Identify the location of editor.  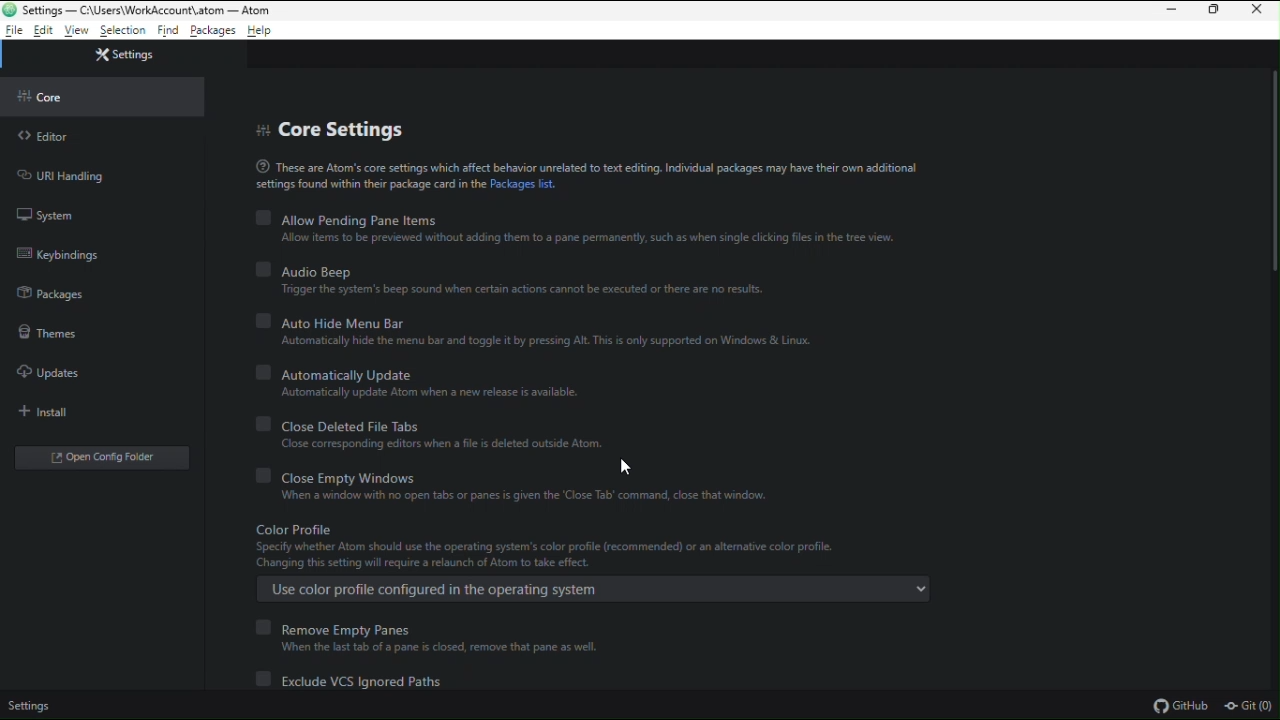
(52, 137).